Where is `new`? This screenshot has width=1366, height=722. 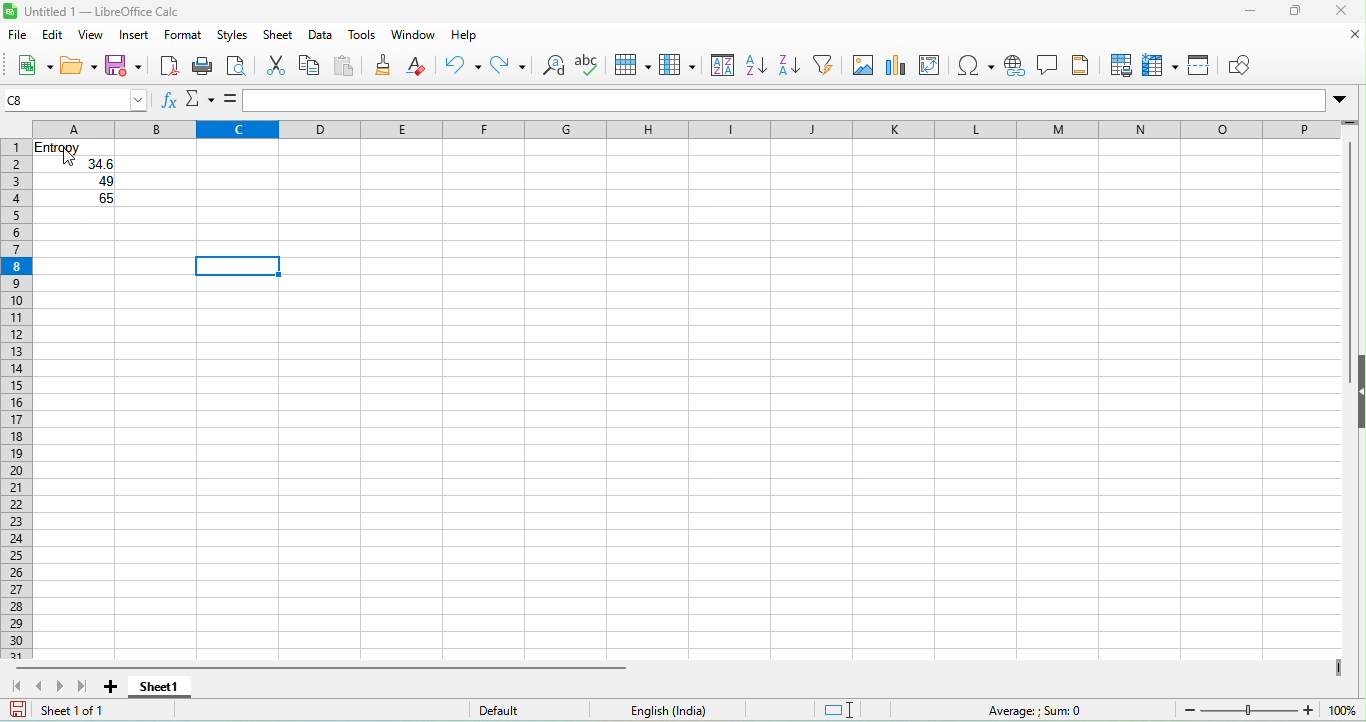 new is located at coordinates (28, 65).